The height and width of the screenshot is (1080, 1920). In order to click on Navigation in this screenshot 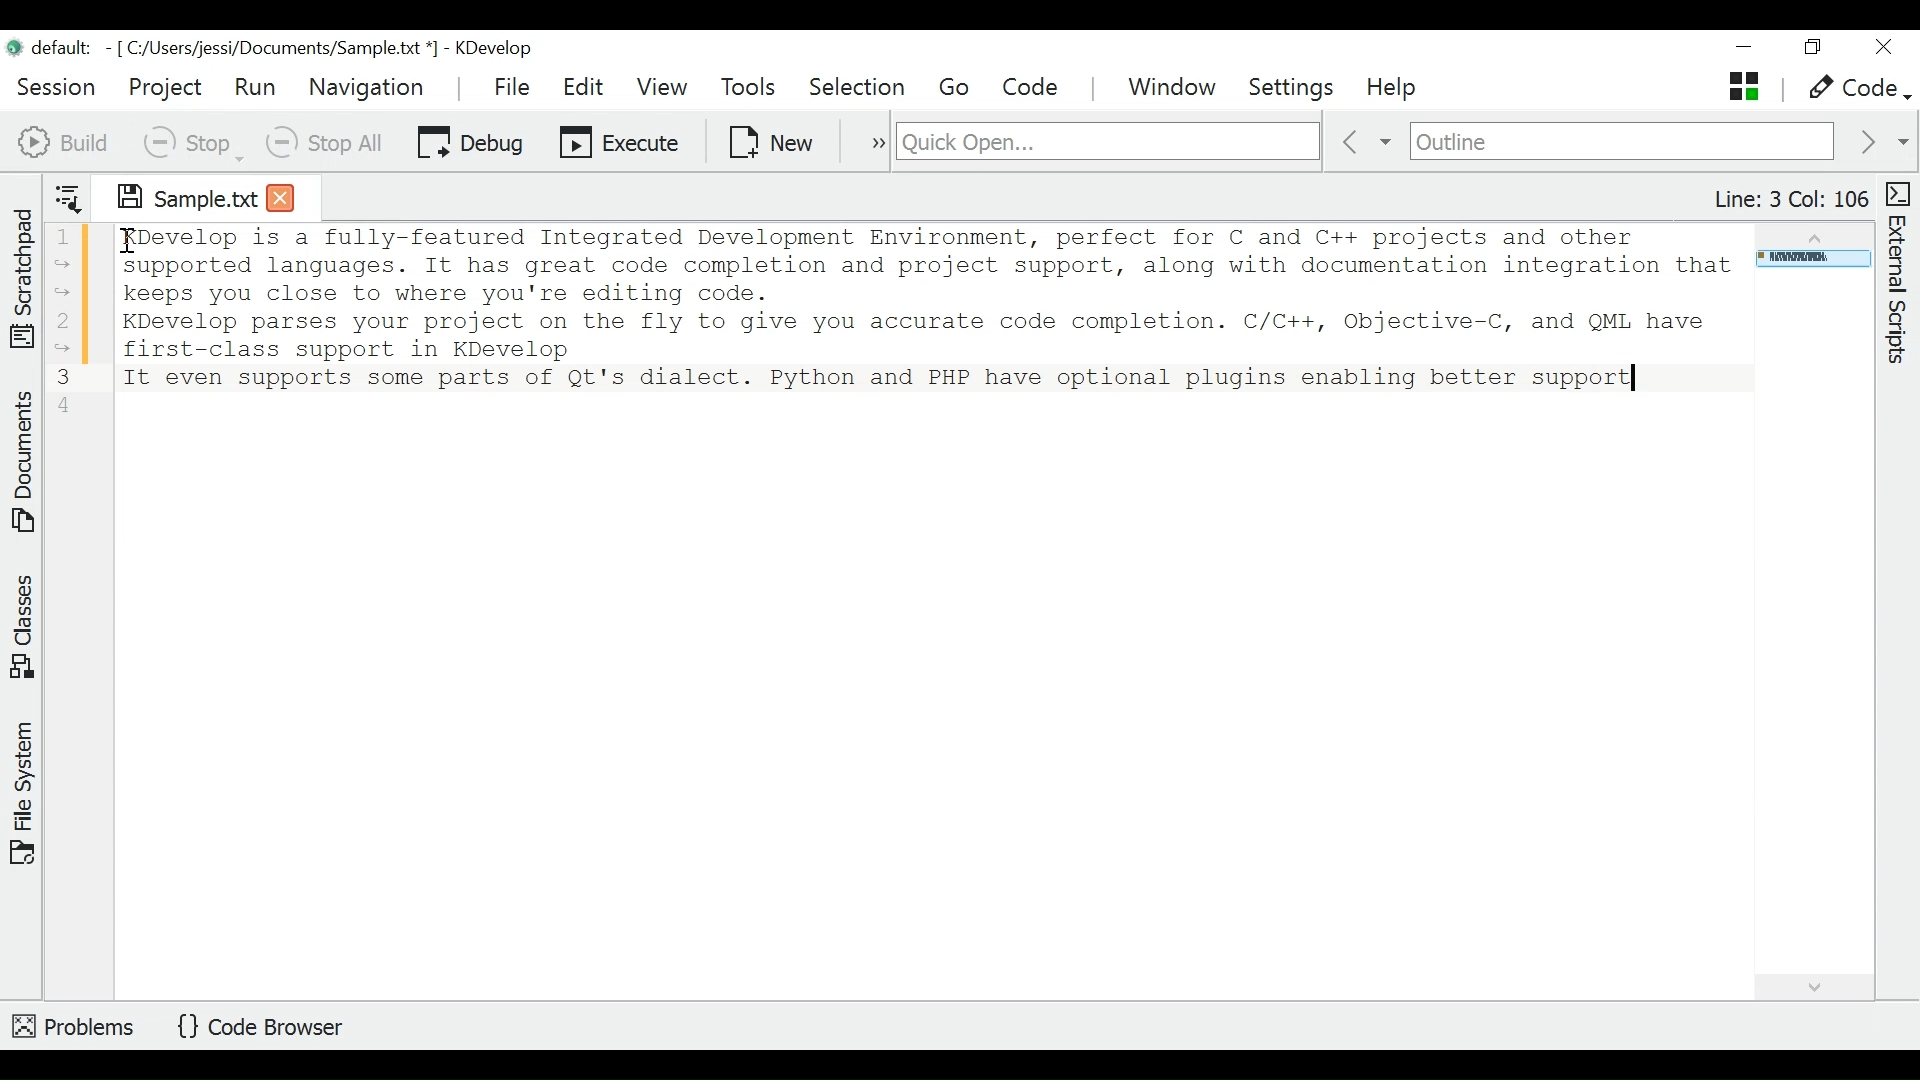, I will do `click(371, 87)`.